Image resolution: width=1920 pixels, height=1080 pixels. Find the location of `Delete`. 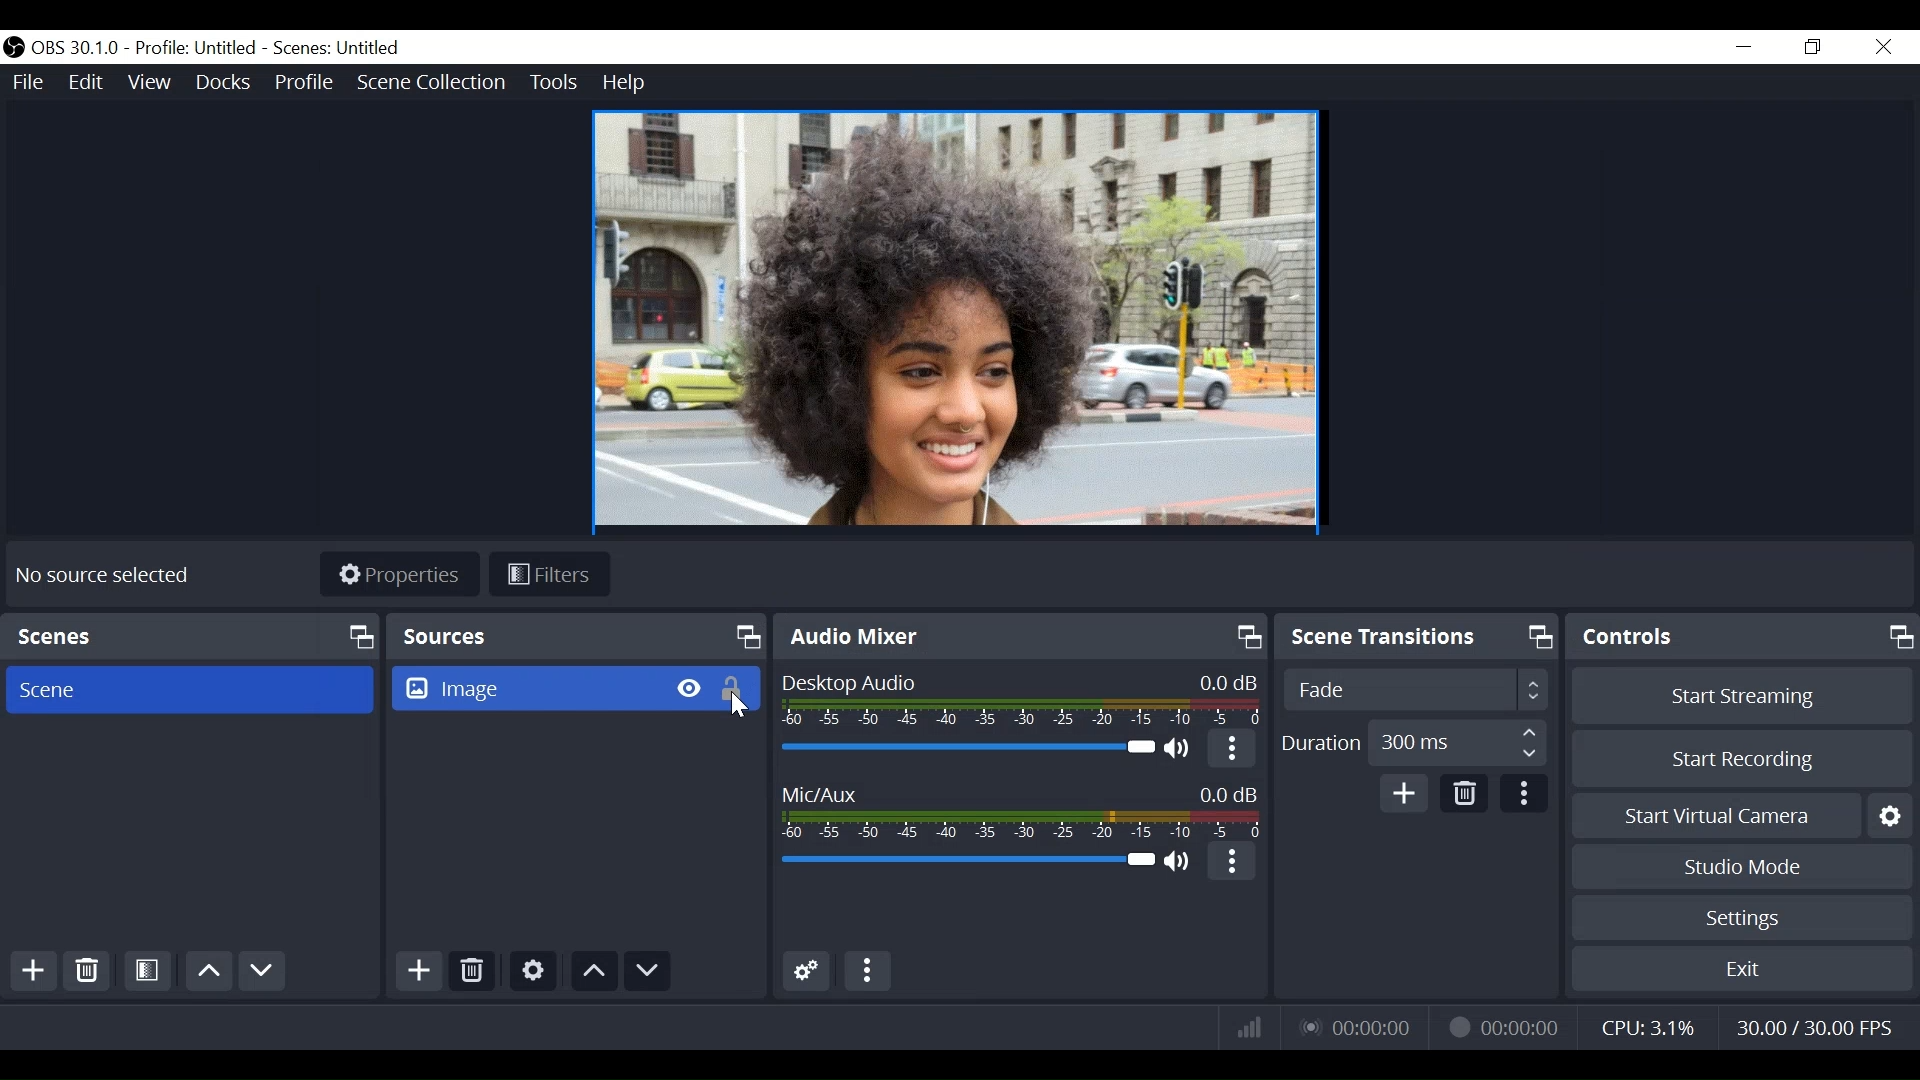

Delete is located at coordinates (471, 972).